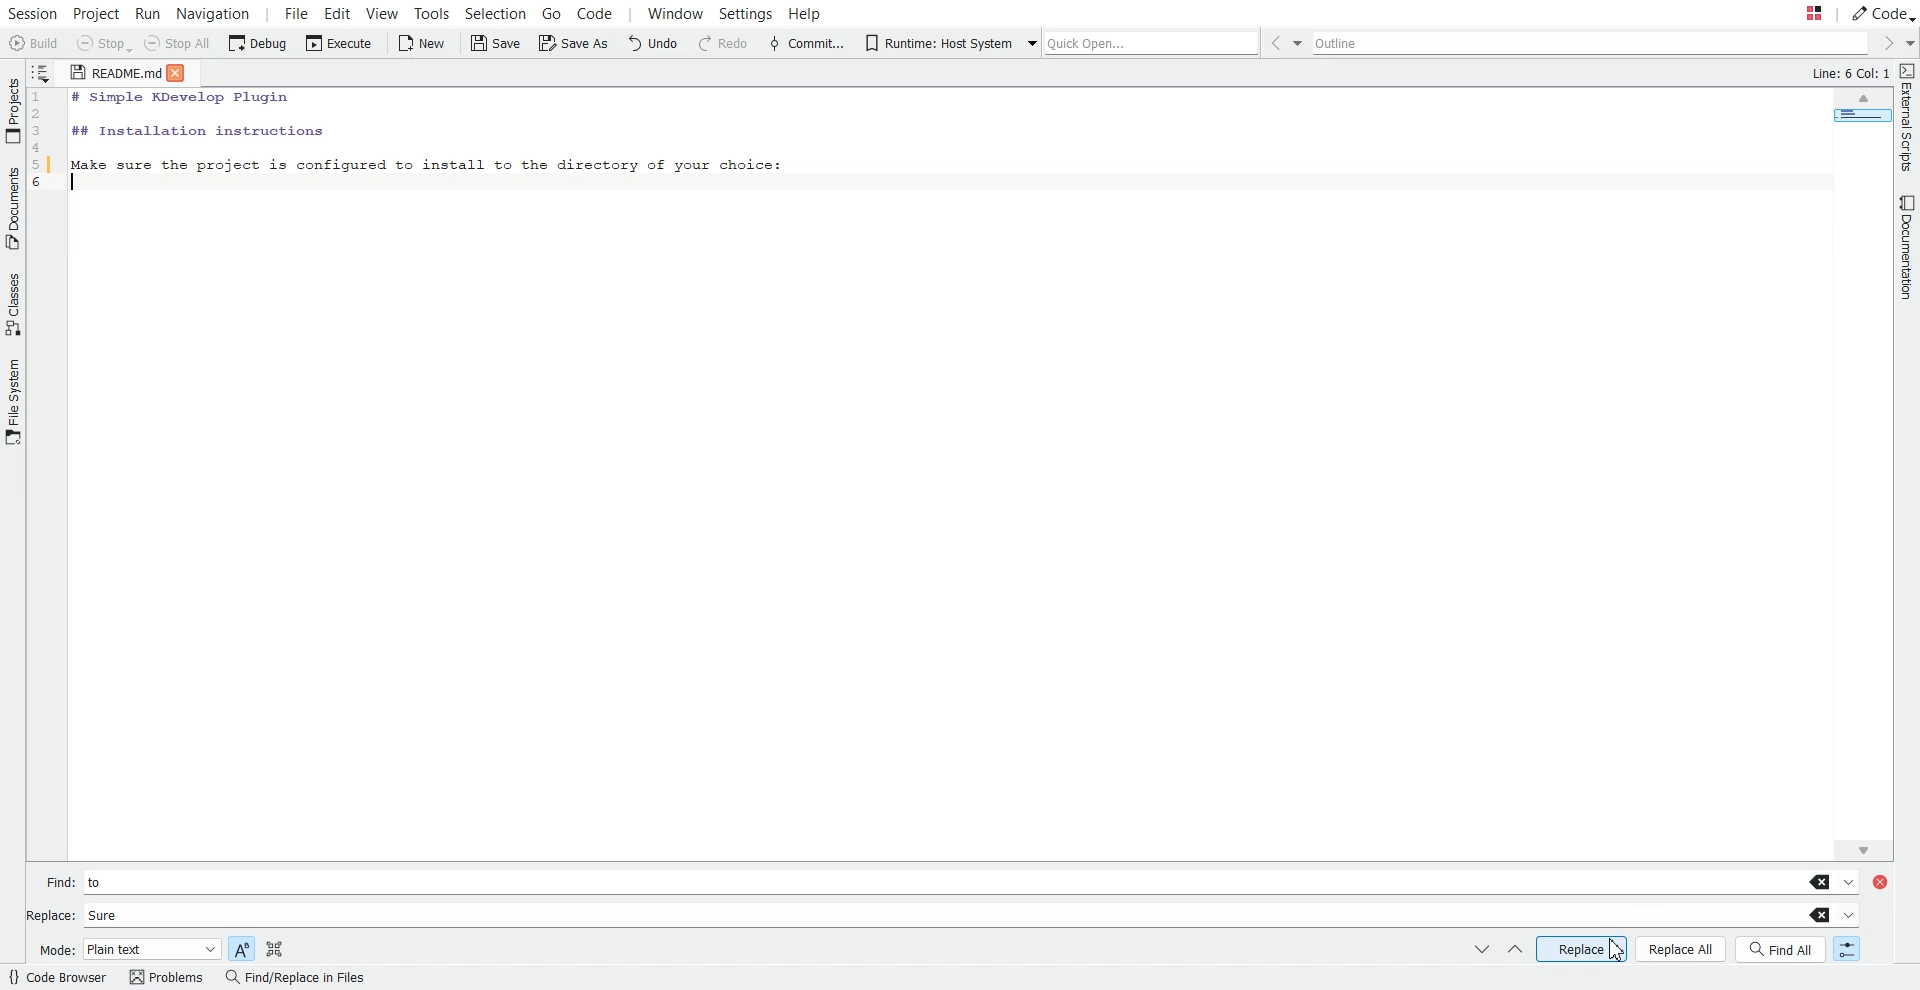 Image resolution: width=1920 pixels, height=990 pixels. What do you see at coordinates (427, 162) in the screenshot?
I see `Make sure the project is configured to install to the directory of your choice:` at bounding box center [427, 162].